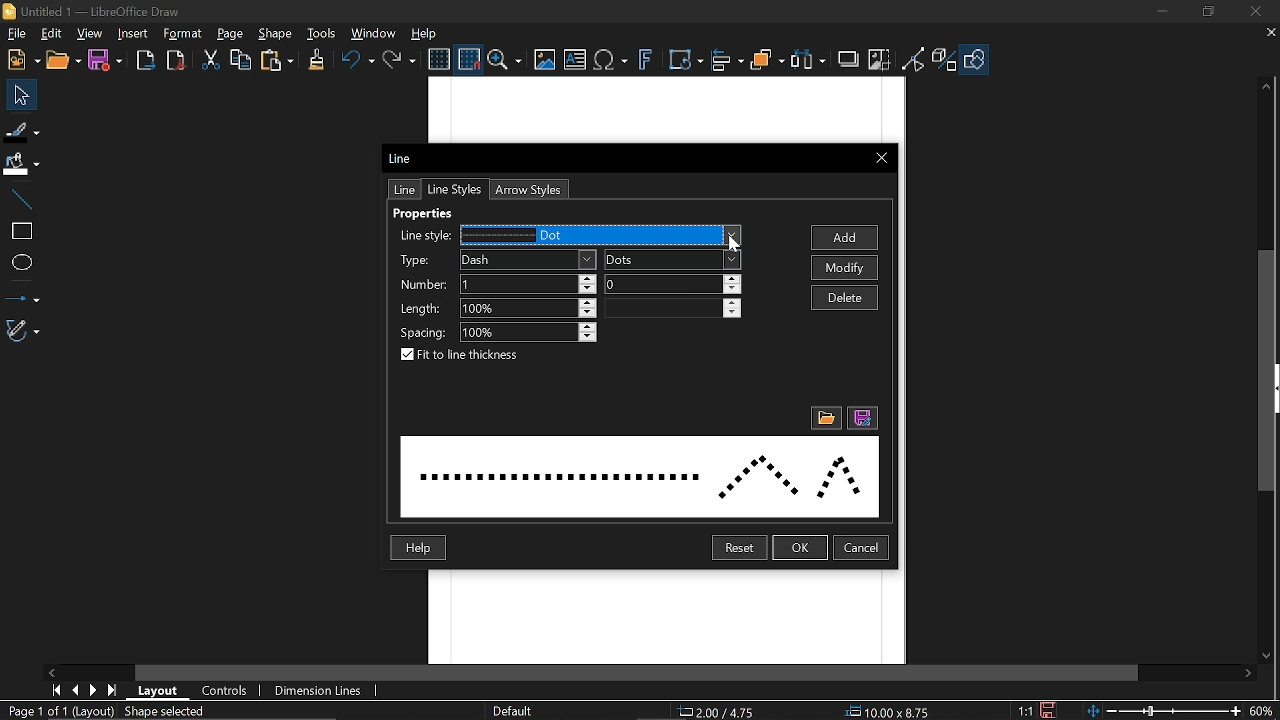  I want to click on Tools, so click(322, 33).